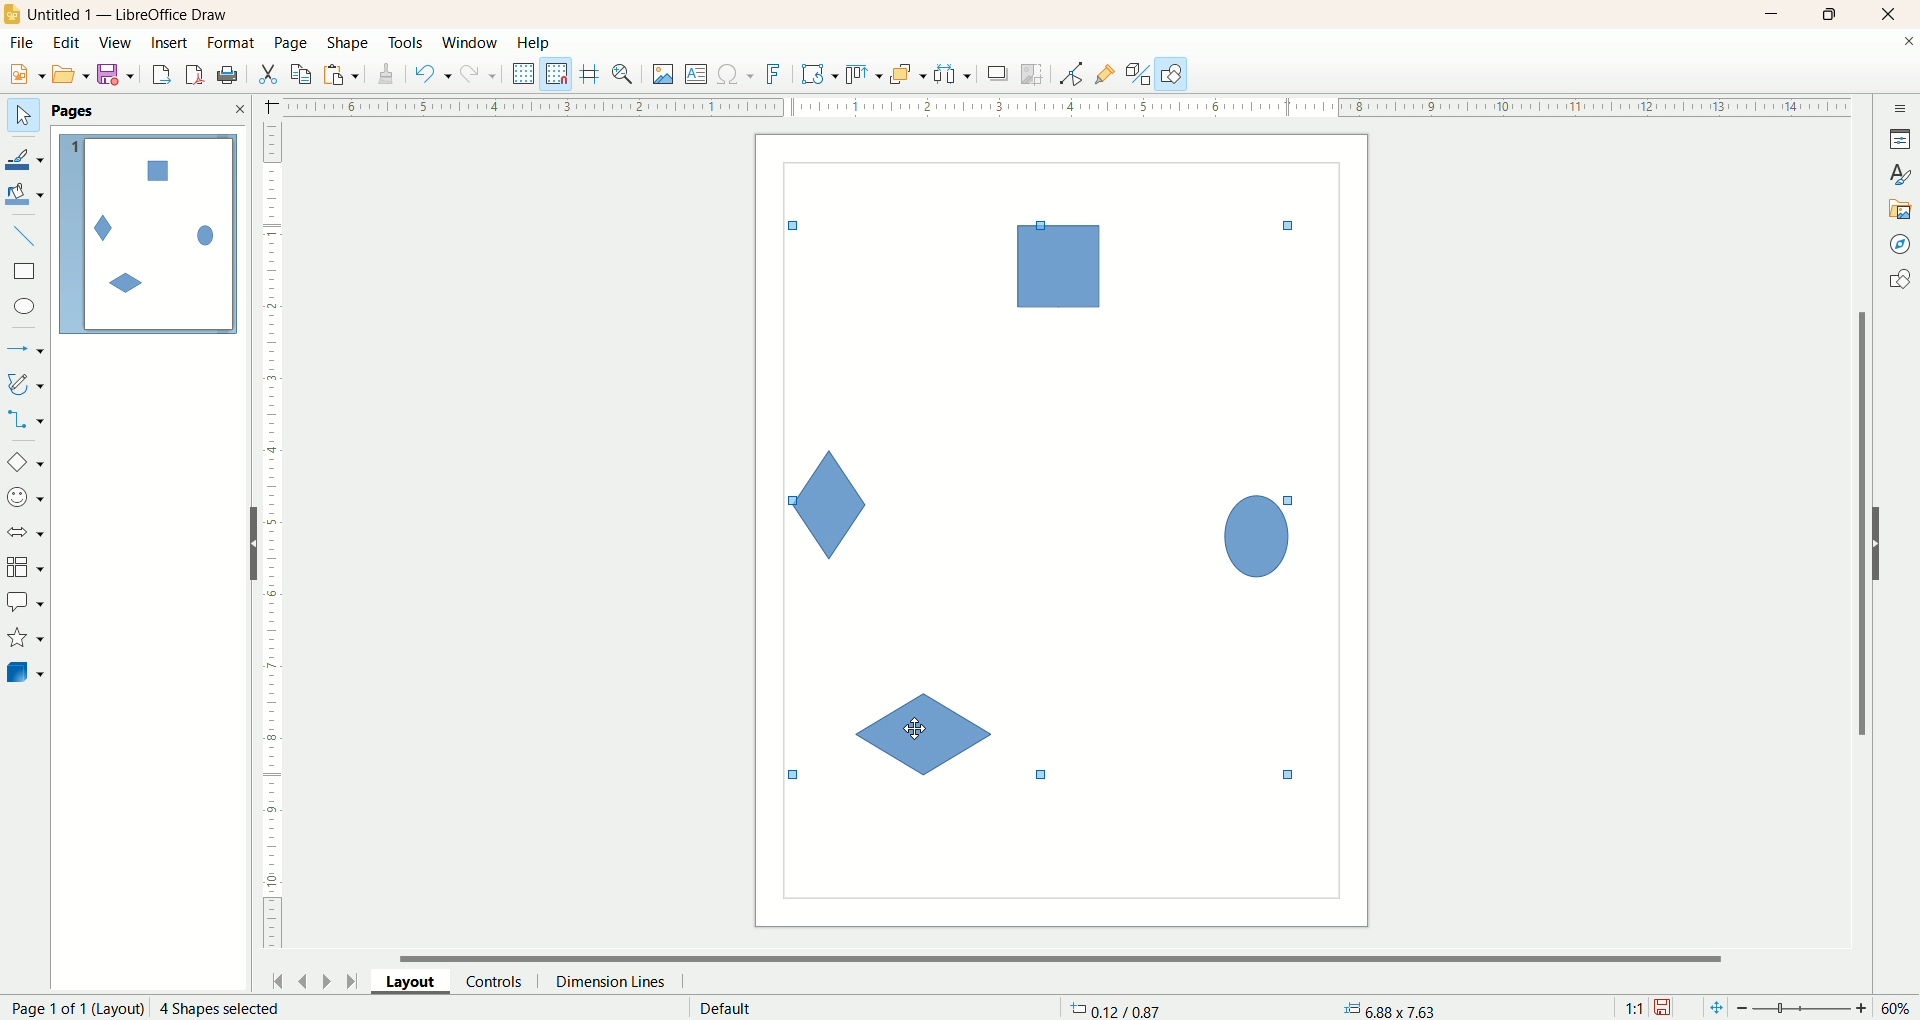 This screenshot has height=1020, width=1920. What do you see at coordinates (407, 44) in the screenshot?
I see `tools` at bounding box center [407, 44].